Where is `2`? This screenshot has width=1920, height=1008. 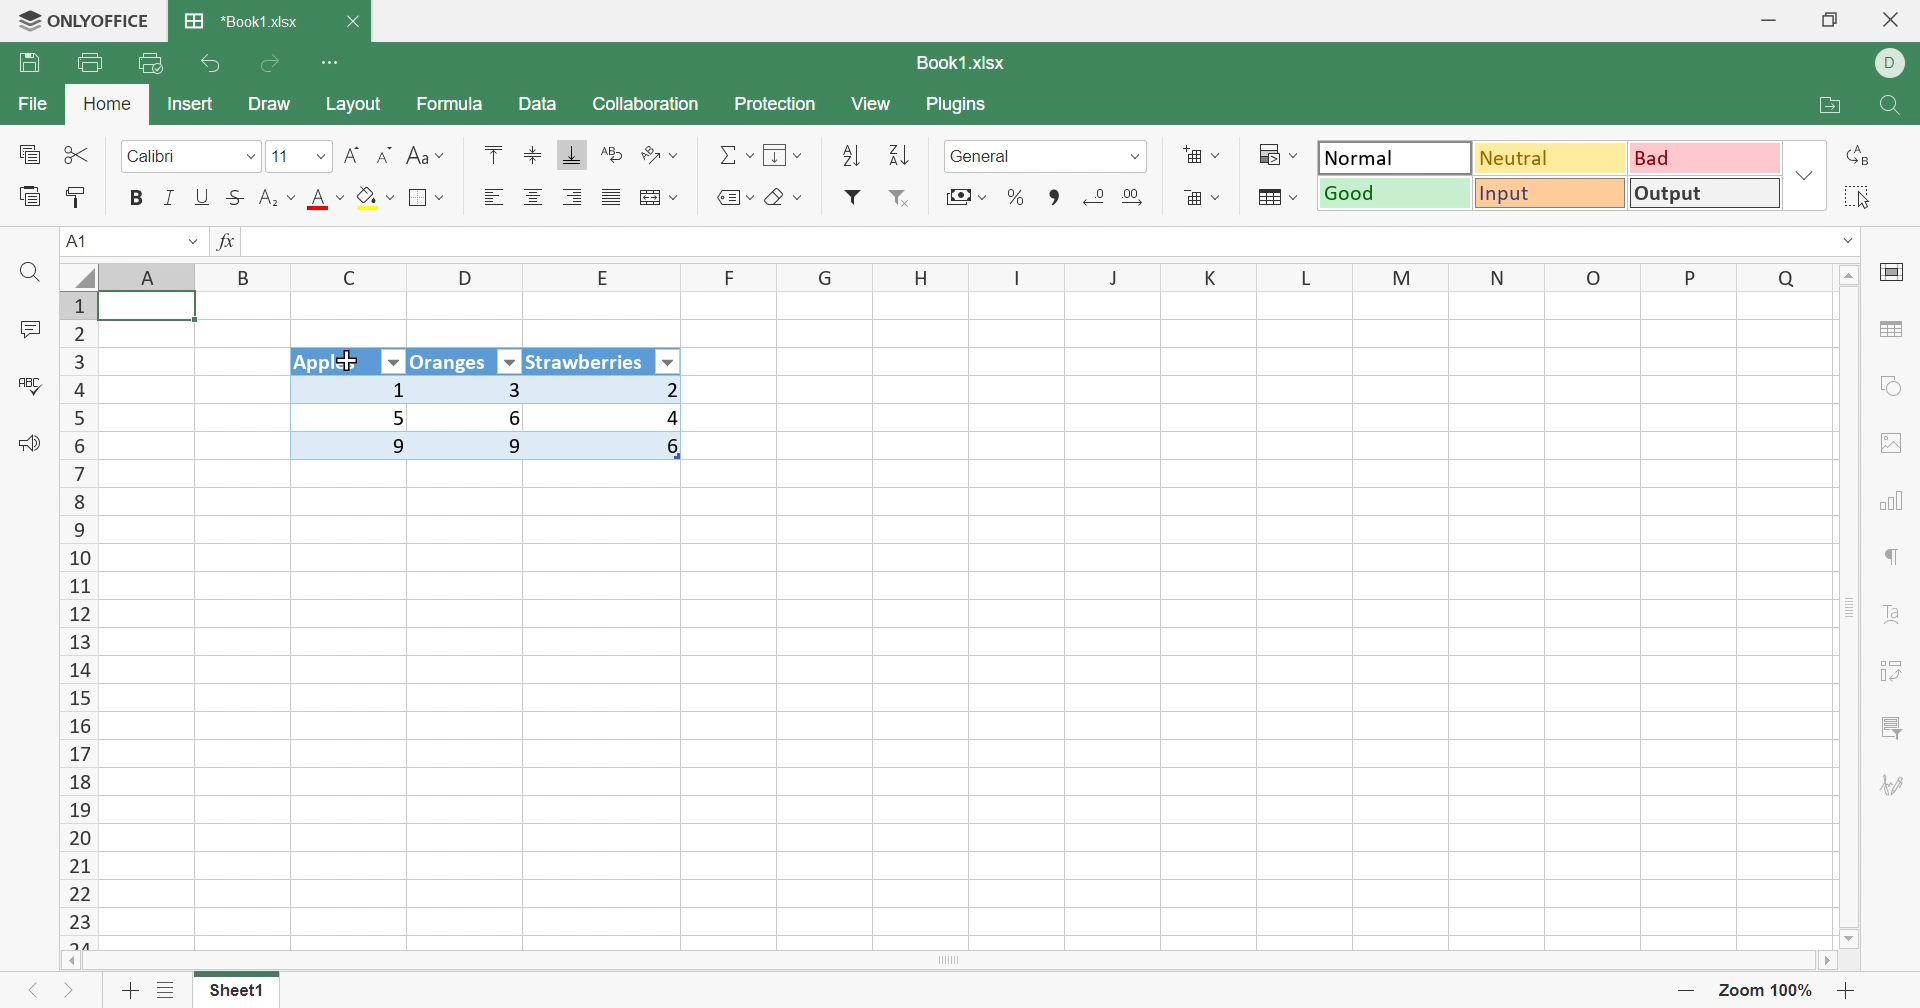 2 is located at coordinates (614, 389).